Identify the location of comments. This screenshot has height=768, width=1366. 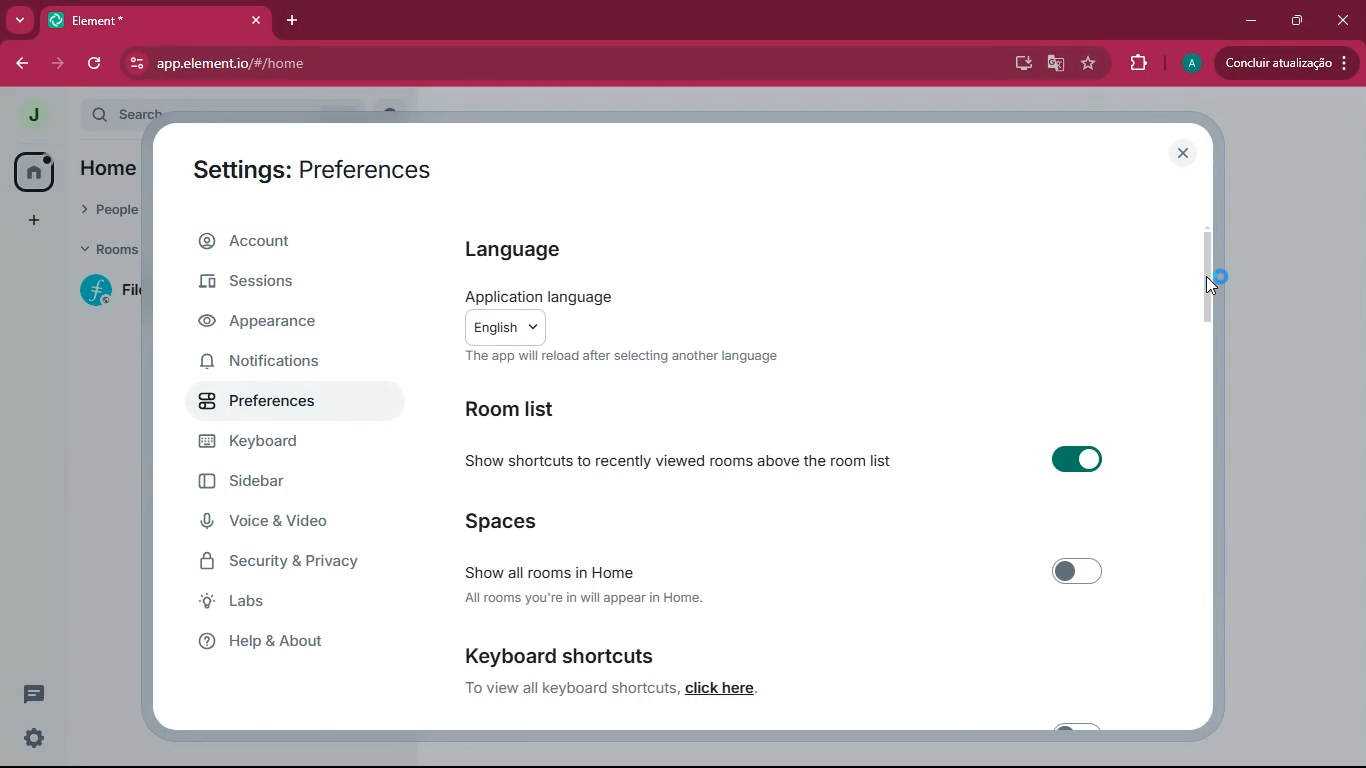
(37, 692).